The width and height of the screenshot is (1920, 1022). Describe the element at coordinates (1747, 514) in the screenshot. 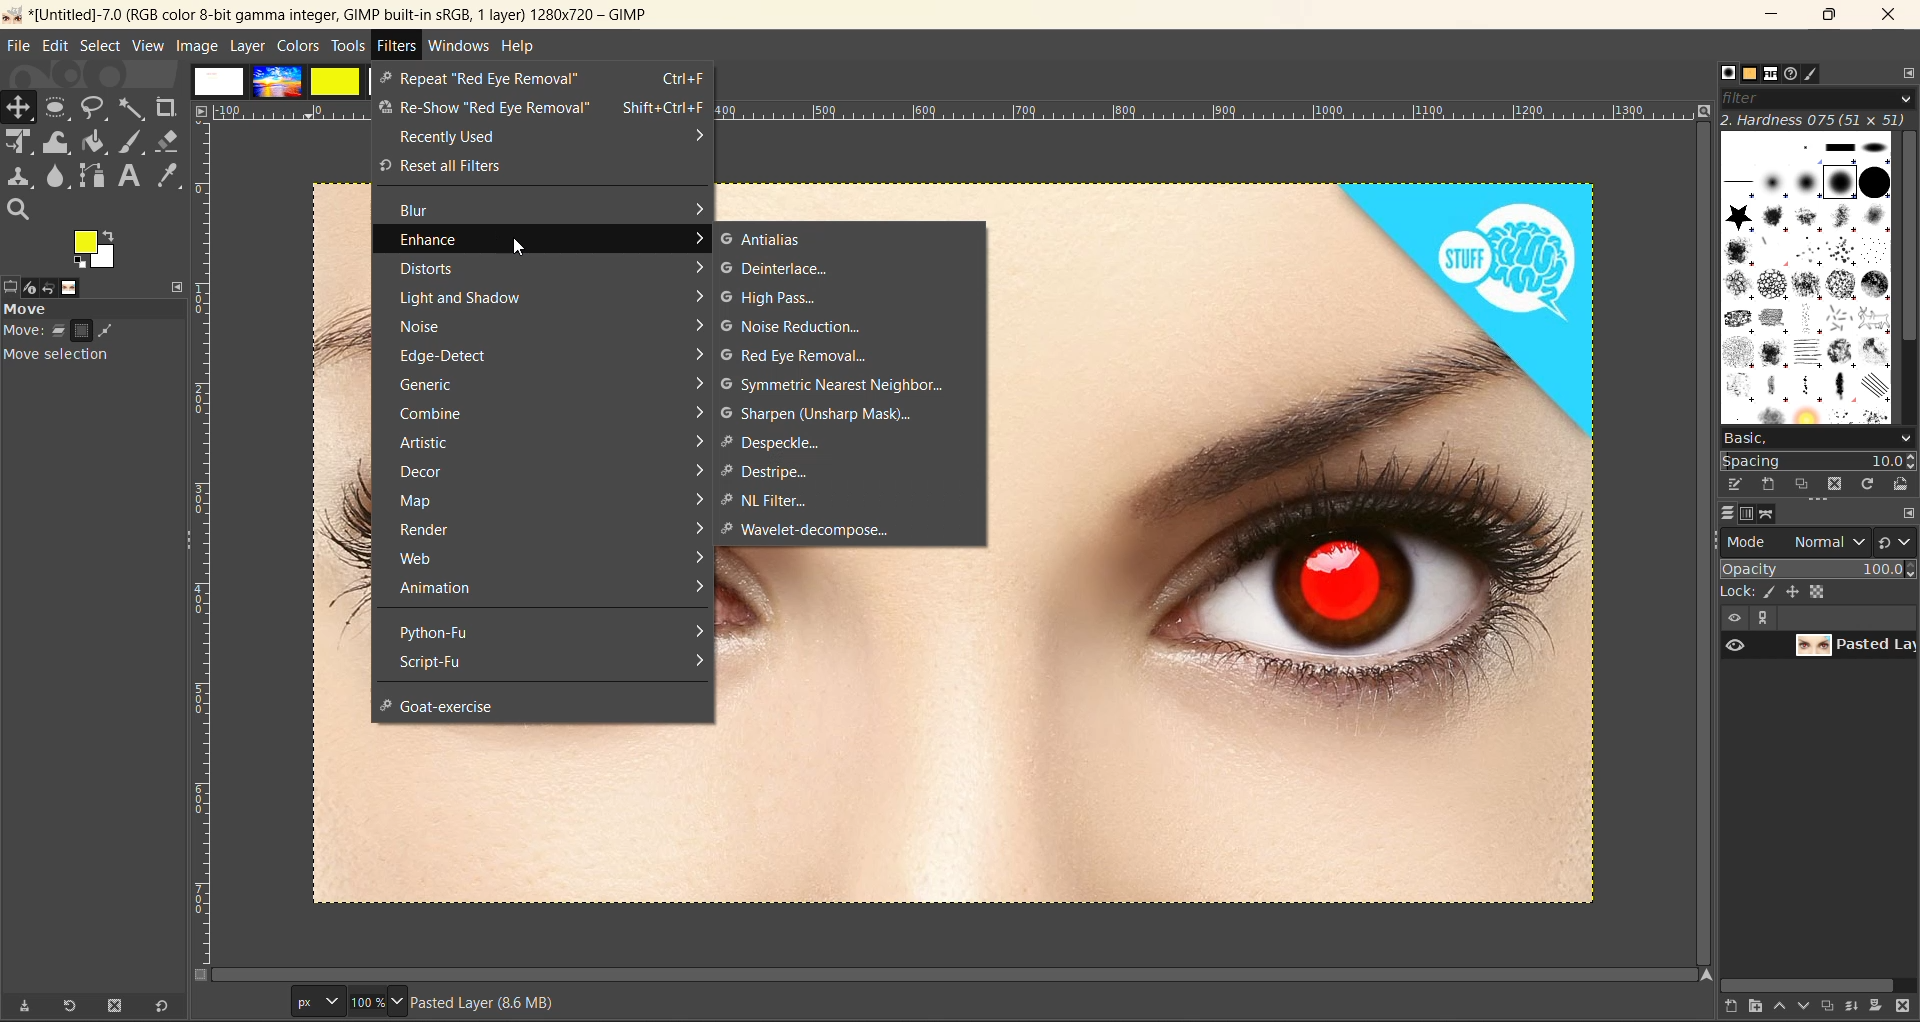

I see `channel` at that location.